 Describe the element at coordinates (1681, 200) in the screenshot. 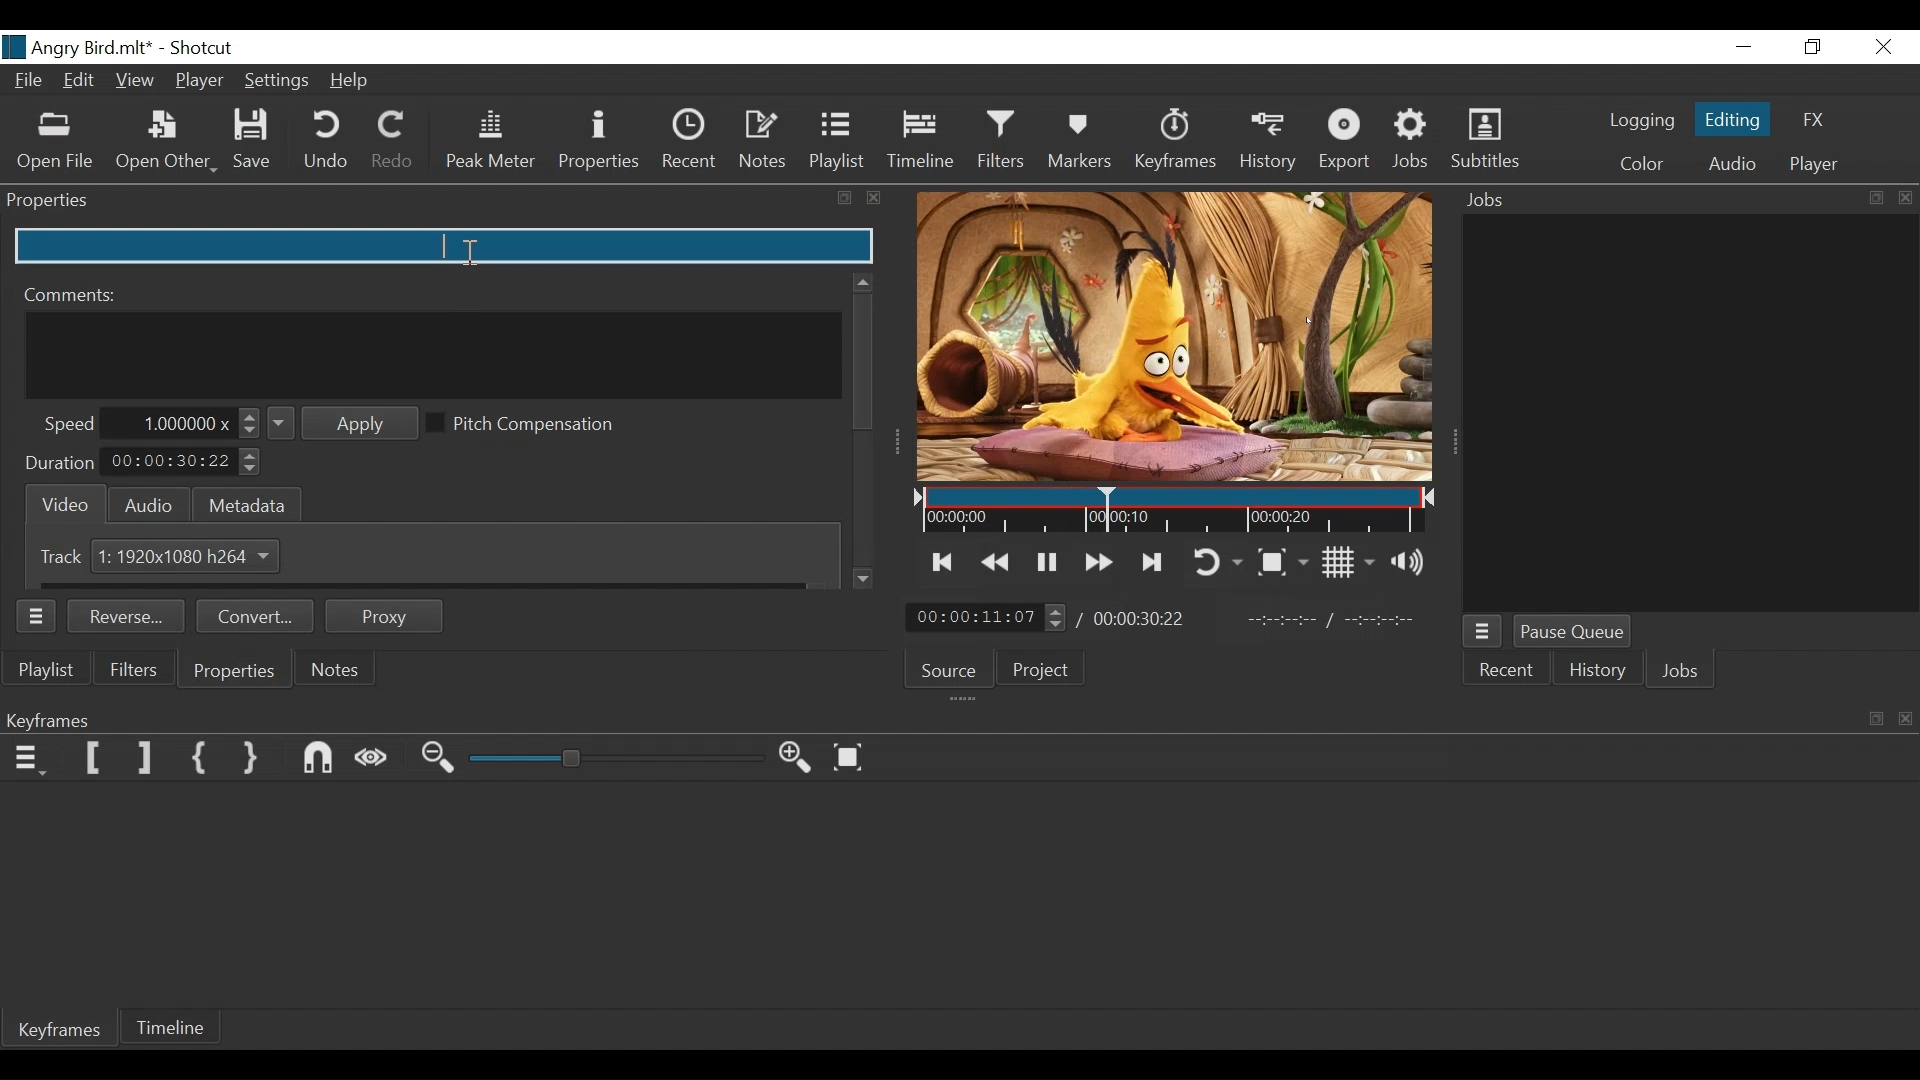

I see `Jobs Panel` at that location.